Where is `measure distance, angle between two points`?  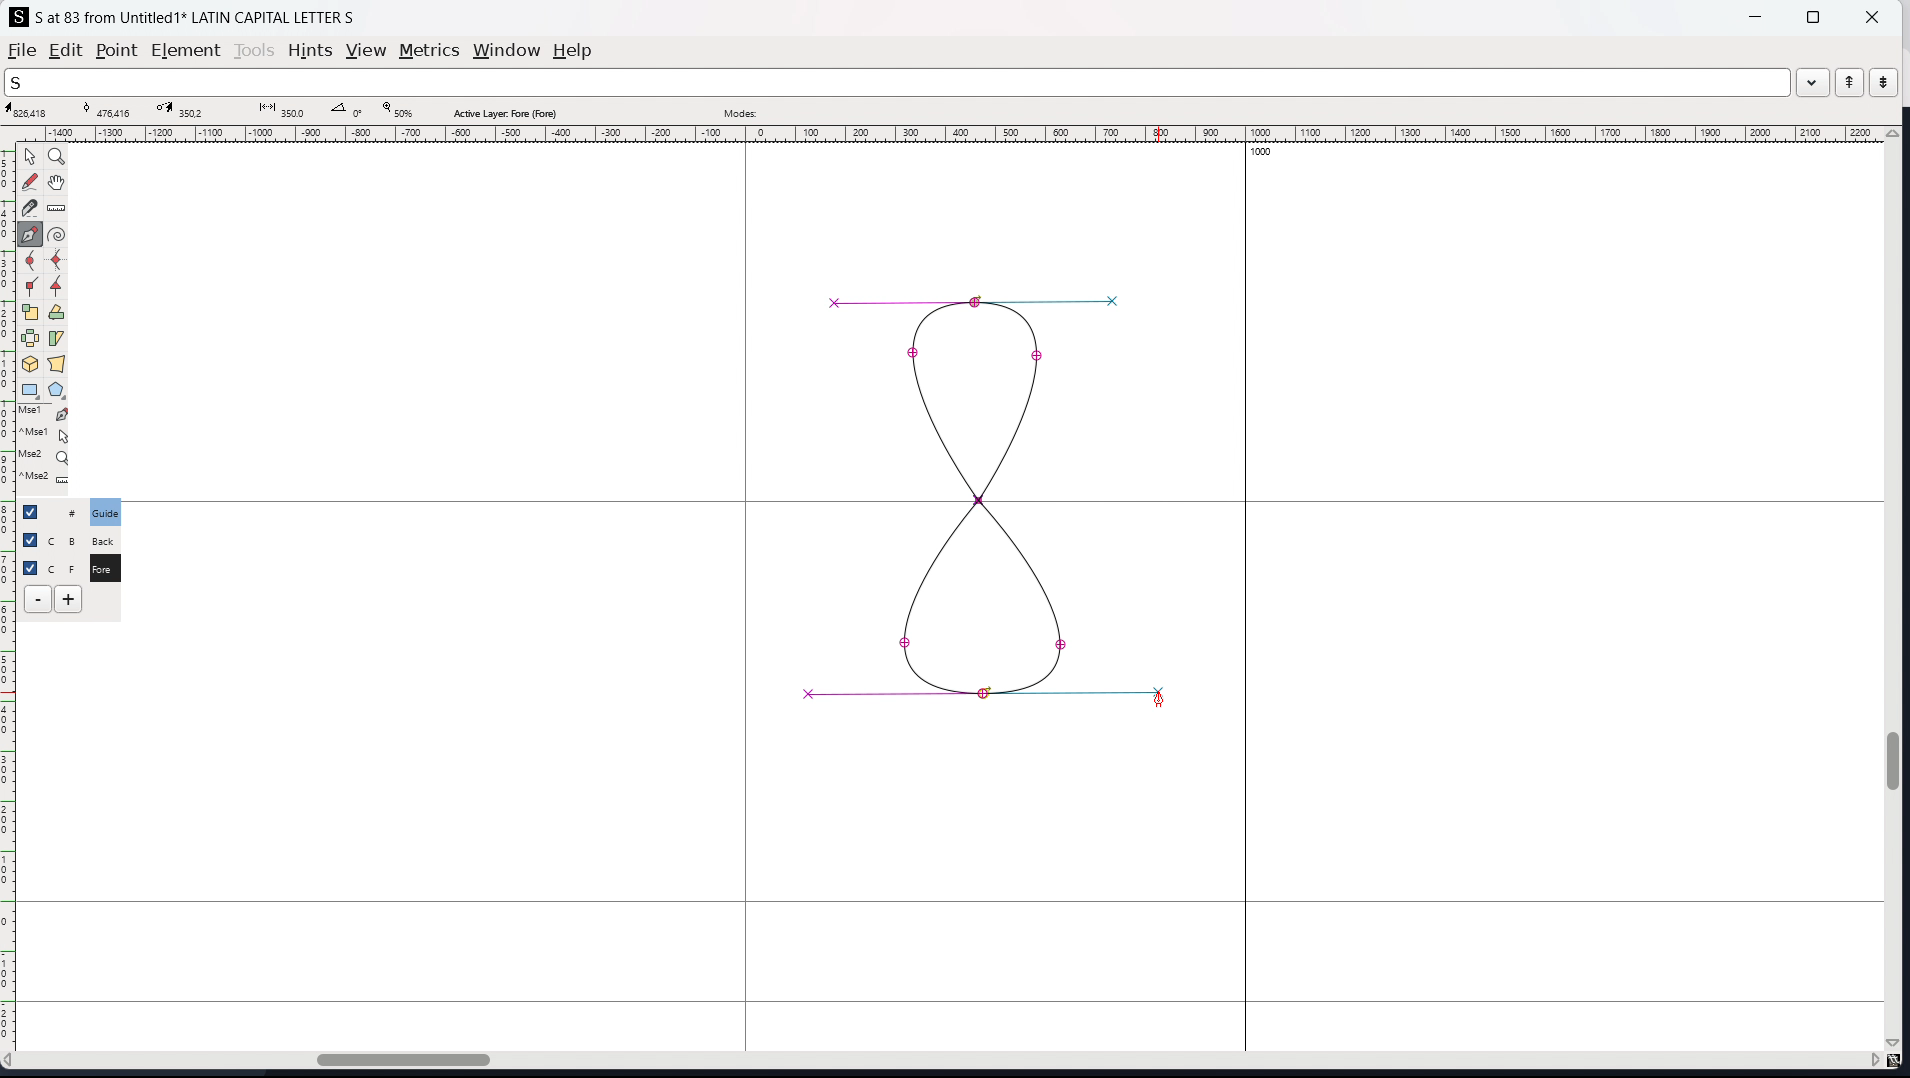
measure distance, angle between two points is located at coordinates (57, 209).